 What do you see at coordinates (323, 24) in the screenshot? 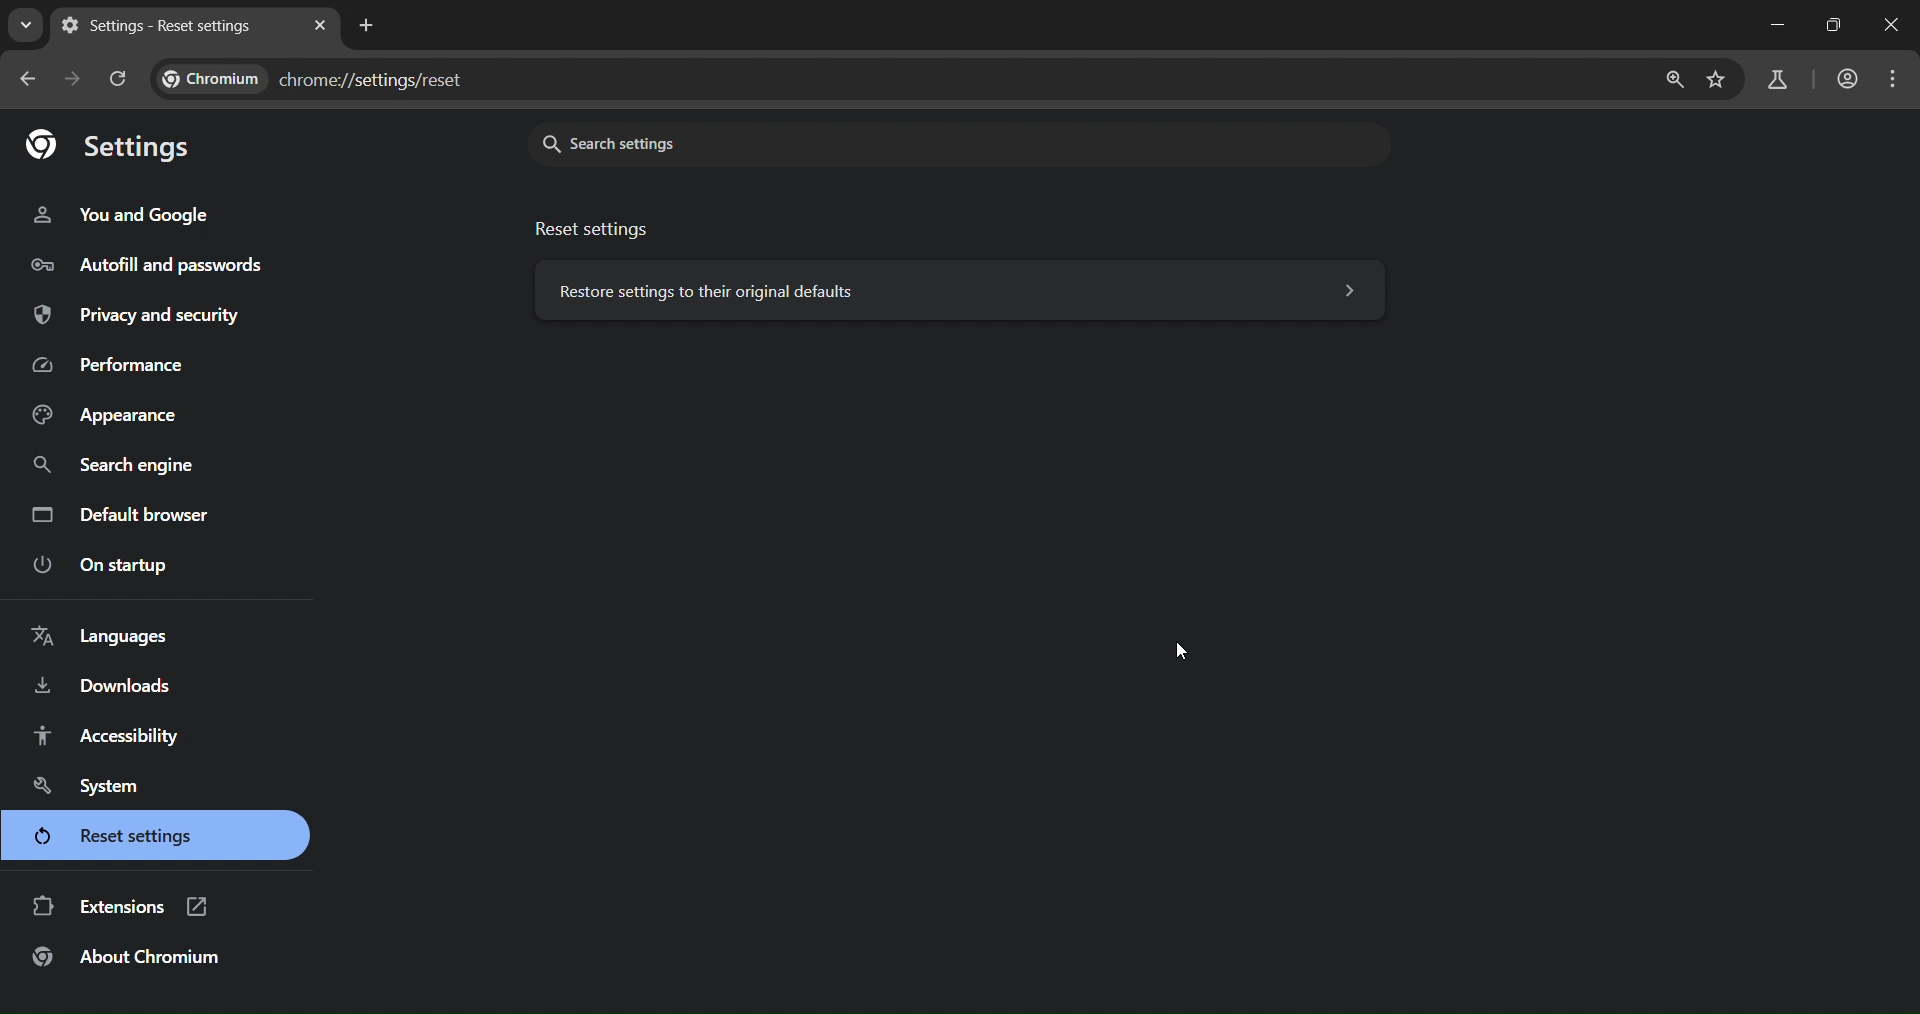
I see `close tab` at bounding box center [323, 24].